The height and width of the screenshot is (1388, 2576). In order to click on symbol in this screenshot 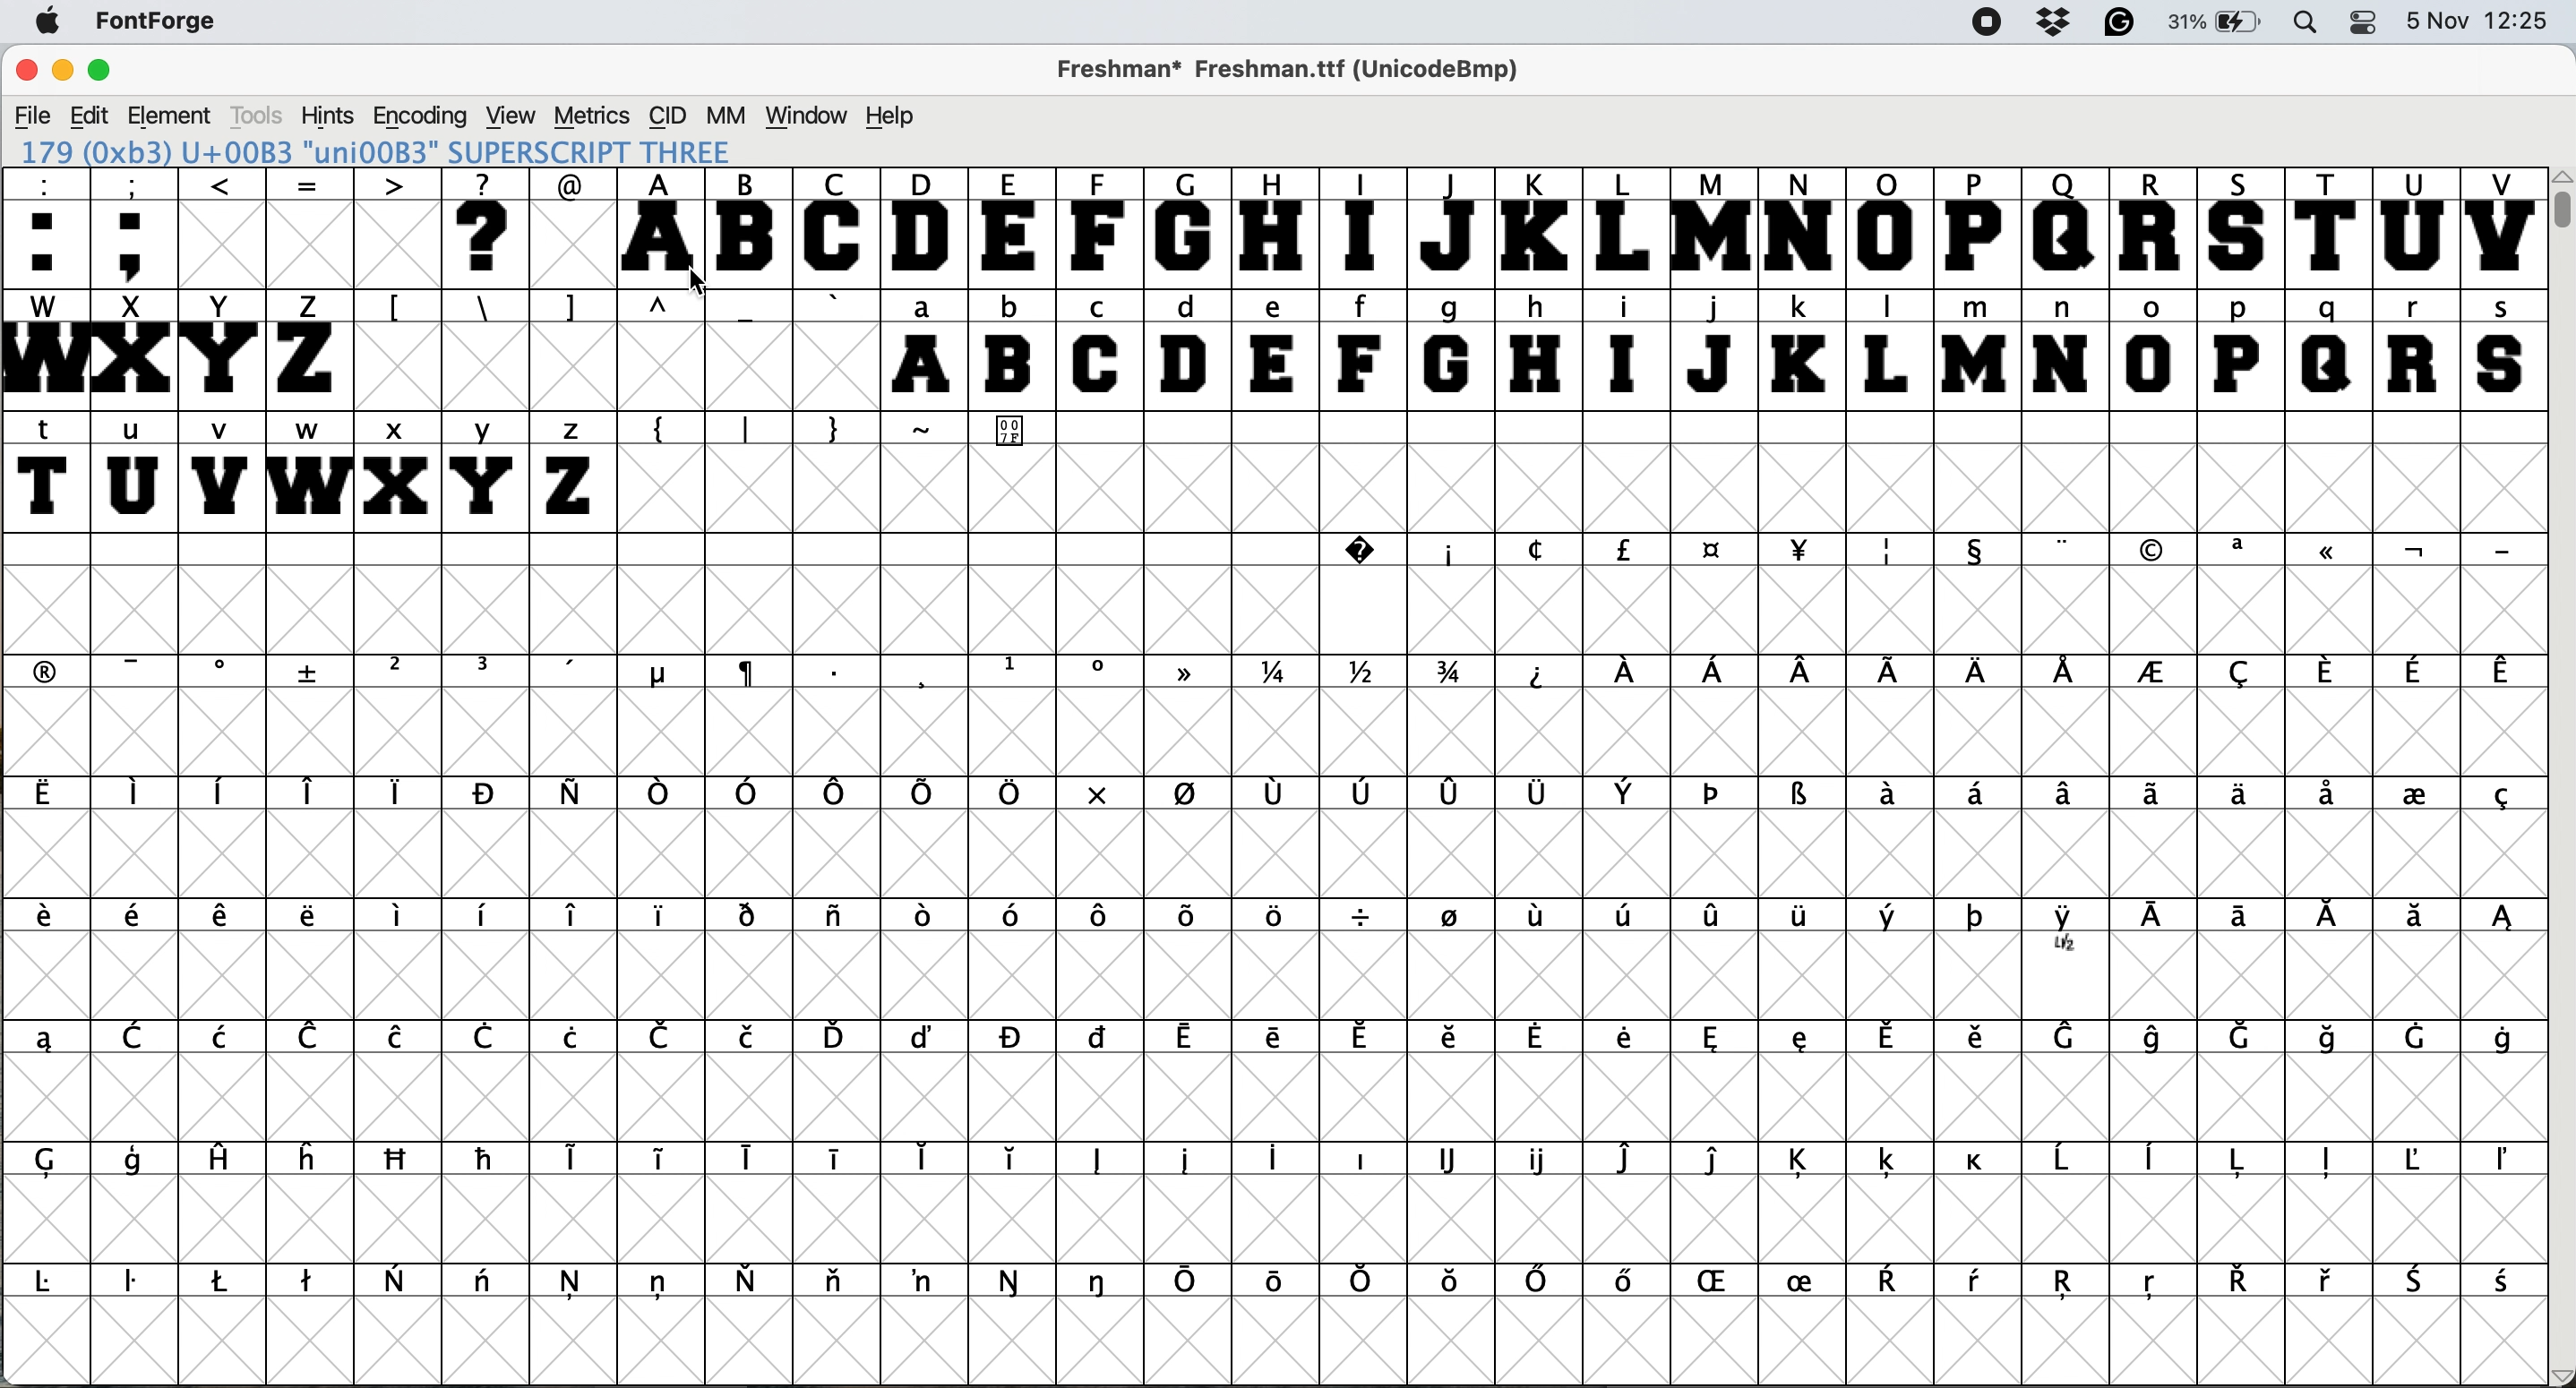, I will do `click(1013, 1281)`.